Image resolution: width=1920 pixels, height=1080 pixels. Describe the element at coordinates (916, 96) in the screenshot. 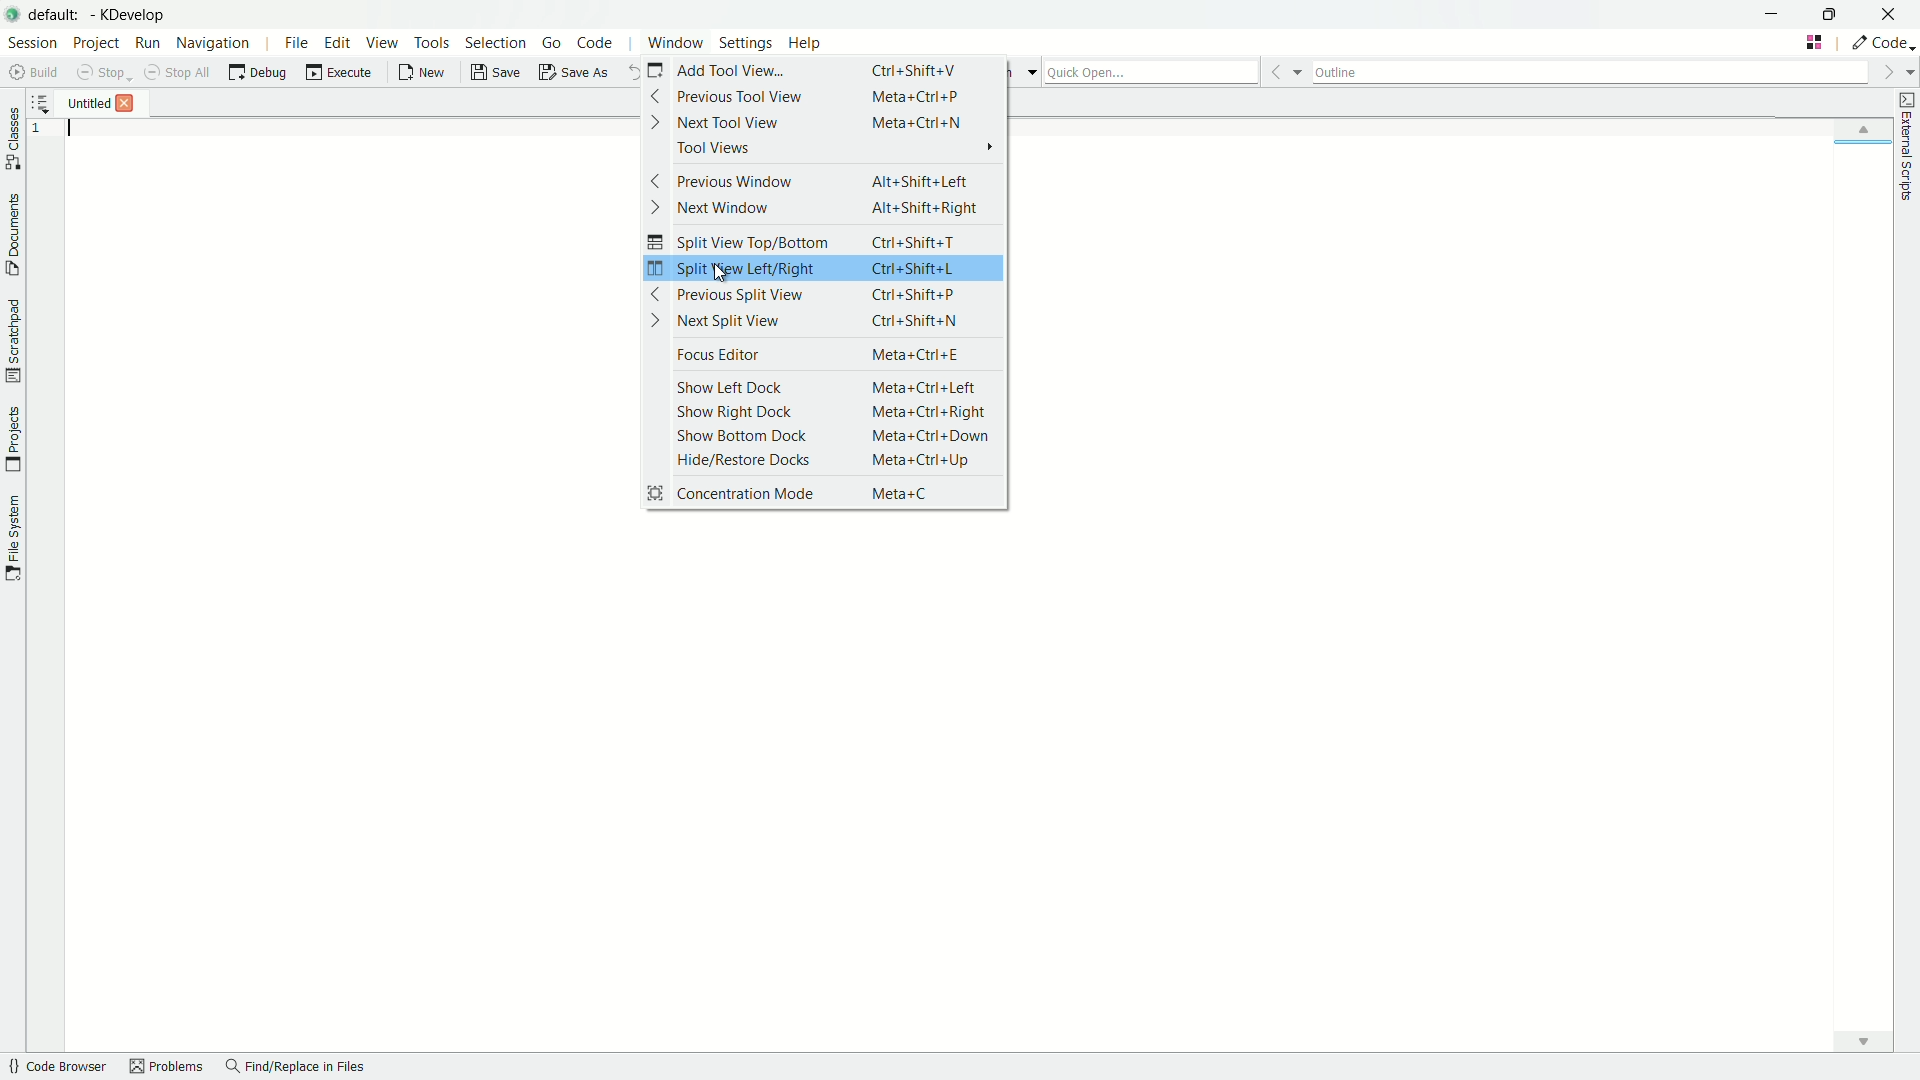

I see `Meta+Ctrl+P` at that location.